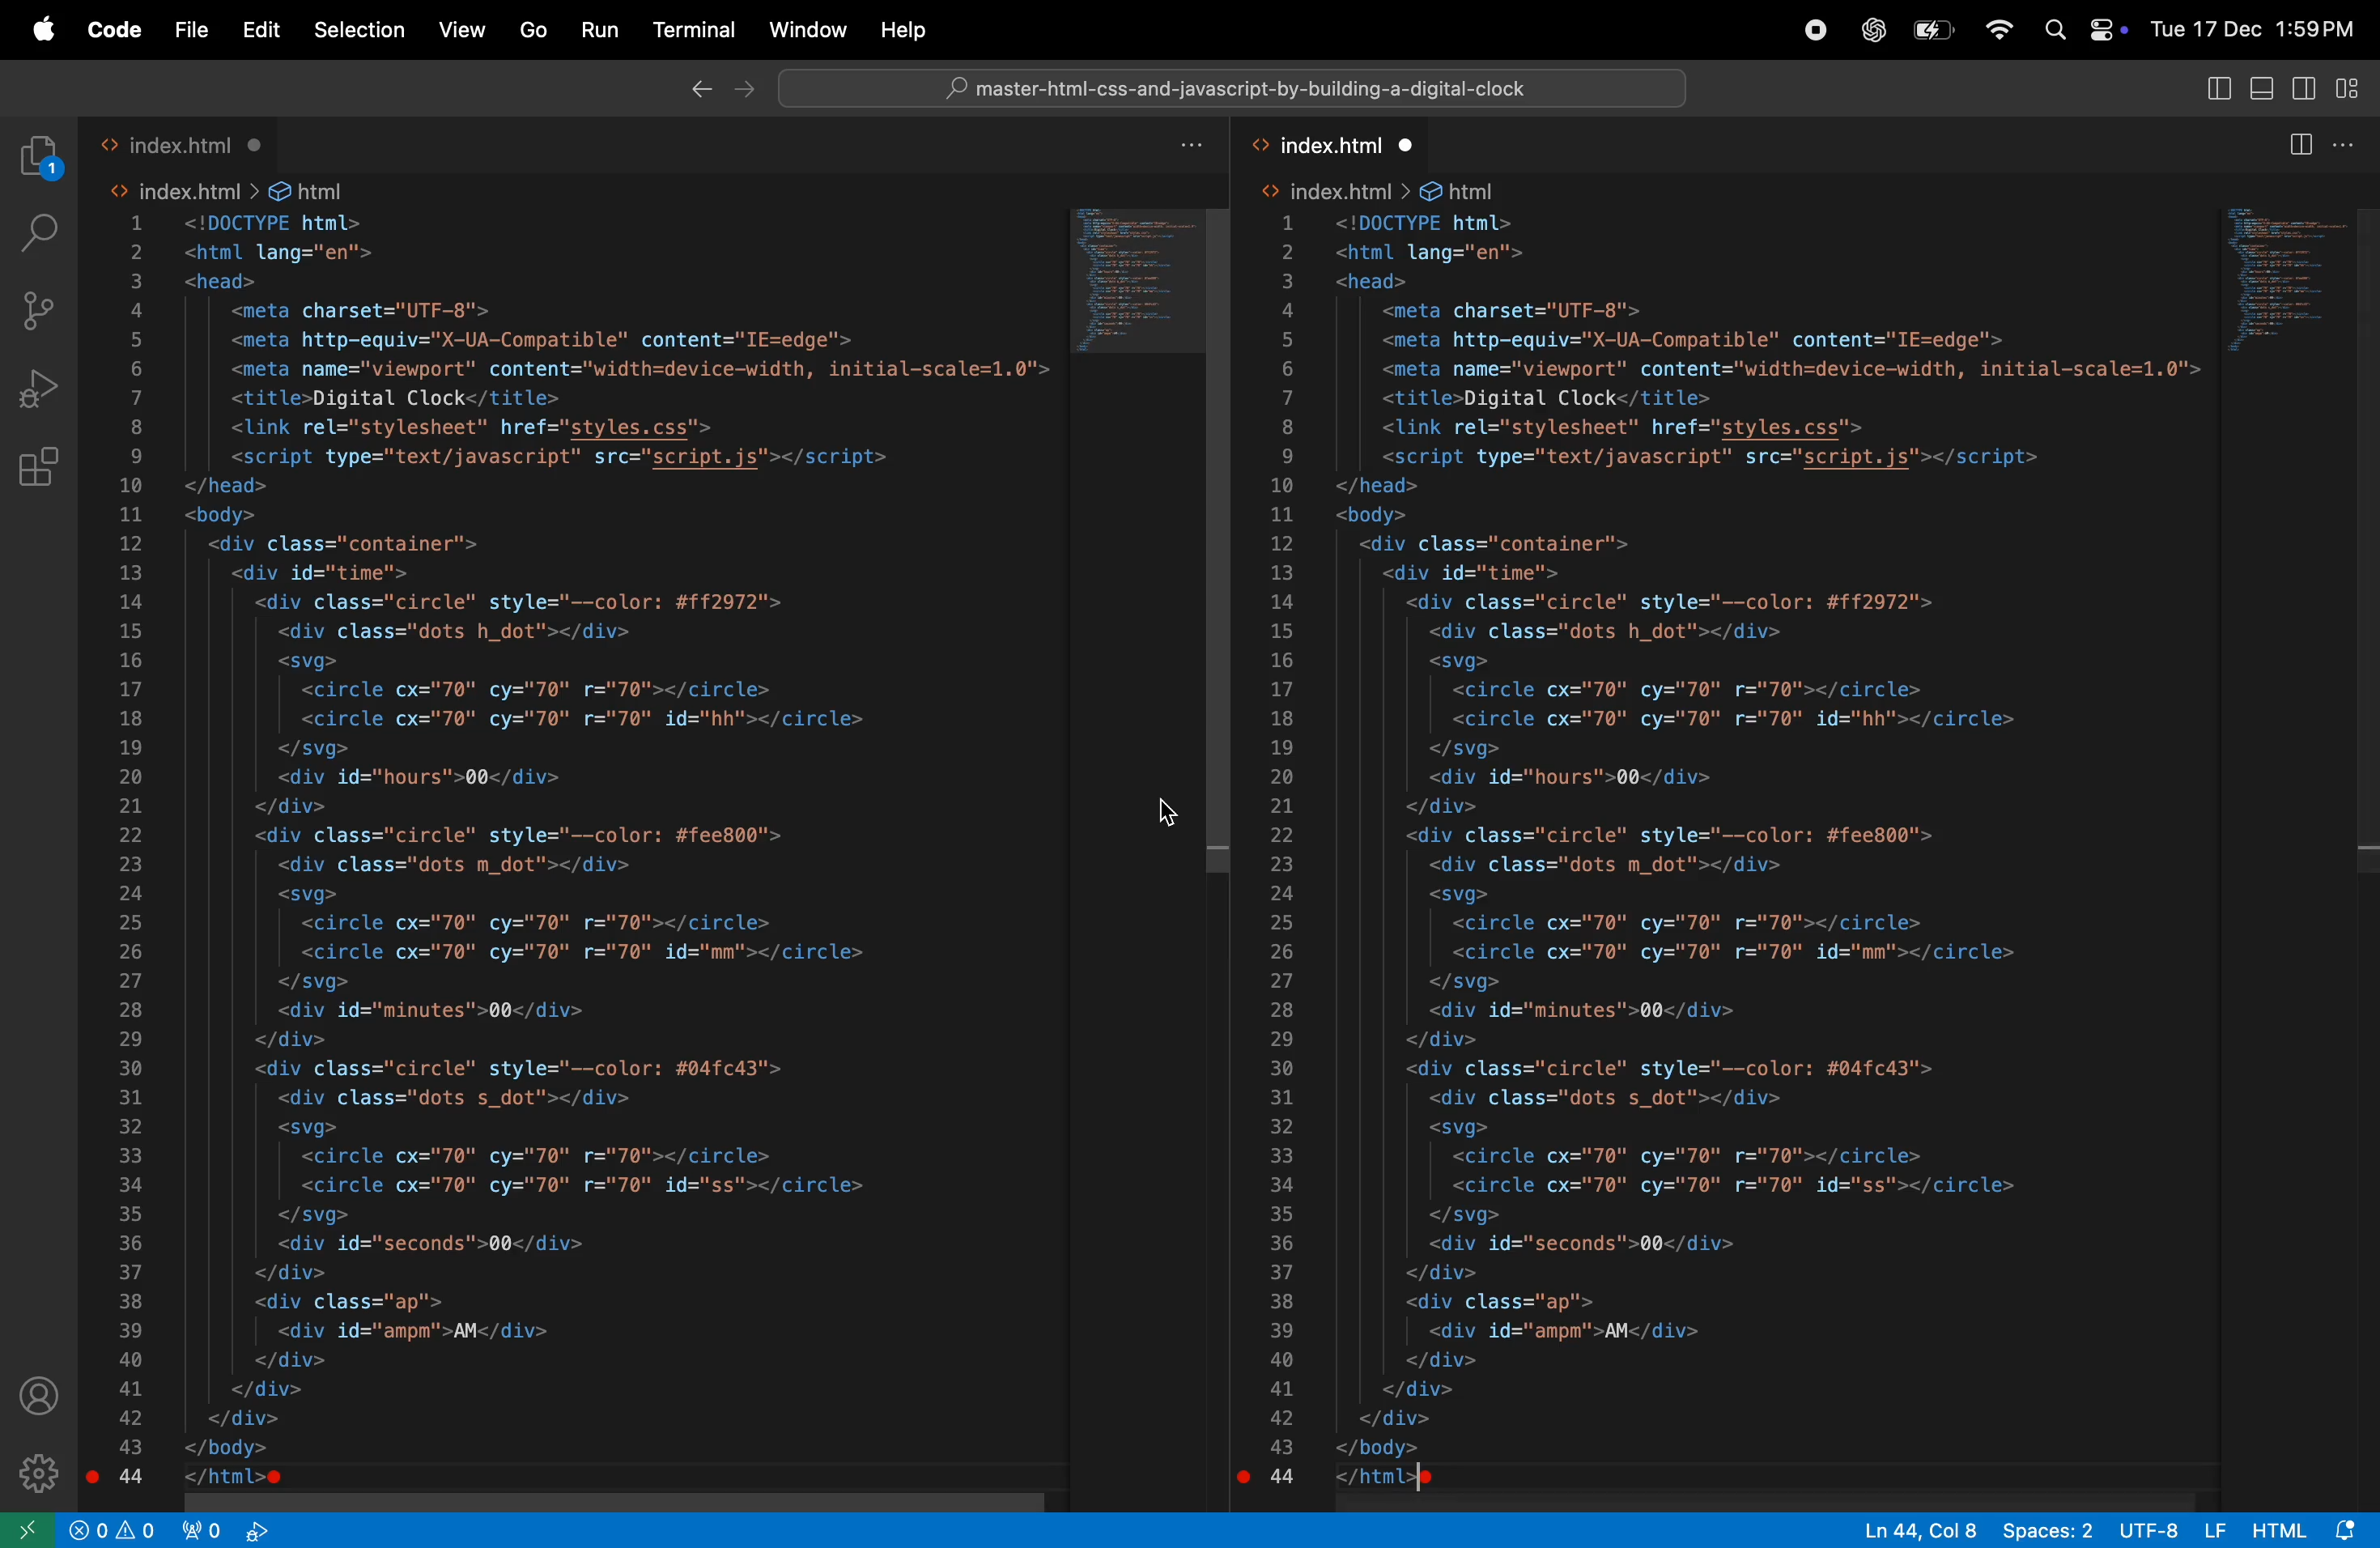  I want to click on <!DOCTYPE html>
<html lang="en">
<head>
<meta charset="UTF-8">
<meta http-equiv="X-UA-Compatible" content="IE=edge'>
<meta name="viewport" content="width=device-width, initial-scale=1.0">
<title>Digital Clock</title>
<link rel="stylesheet" href="styles.css">
<script type="text/javascript" src="script.js"></script>
</head>
<body>
<div class="container">
<div id="time">
<div class="circle" style="--color: #ff2972">
<div class="dots h_dot"></div>
<svg>
<circle cx="70" cy="70" r="70"></circle>
<circle cx="70" cy="70" r="70" id="hh"></circle>
</svg>
<div id="hours">00</div>
</div>
<div class="circle" style="--color: #fee800">
<div class="dots m_dot"></div>
<svg>
<circle cx="70" cy="70" r="70"></circle>
<circle cx="70" cy="70" r="70" id="mm"></circle>
</svg>
<div id="minutes">00</div>
</div>
<div class="circle" style="--color: #04fc43">
<div class="dots s_dot"></div>
<svg>
<circle cx="70" cy="70" r="70"></circle>
<circle cx="70" cy="70" r="70" id="ss"></circle>
</svg>
<div id="seconds">00</div>
</div>
<div class="ap">
<div id="ampm">AM</div>
</div>
</div>
</div>
</body>
</html>e, so click(615, 851).